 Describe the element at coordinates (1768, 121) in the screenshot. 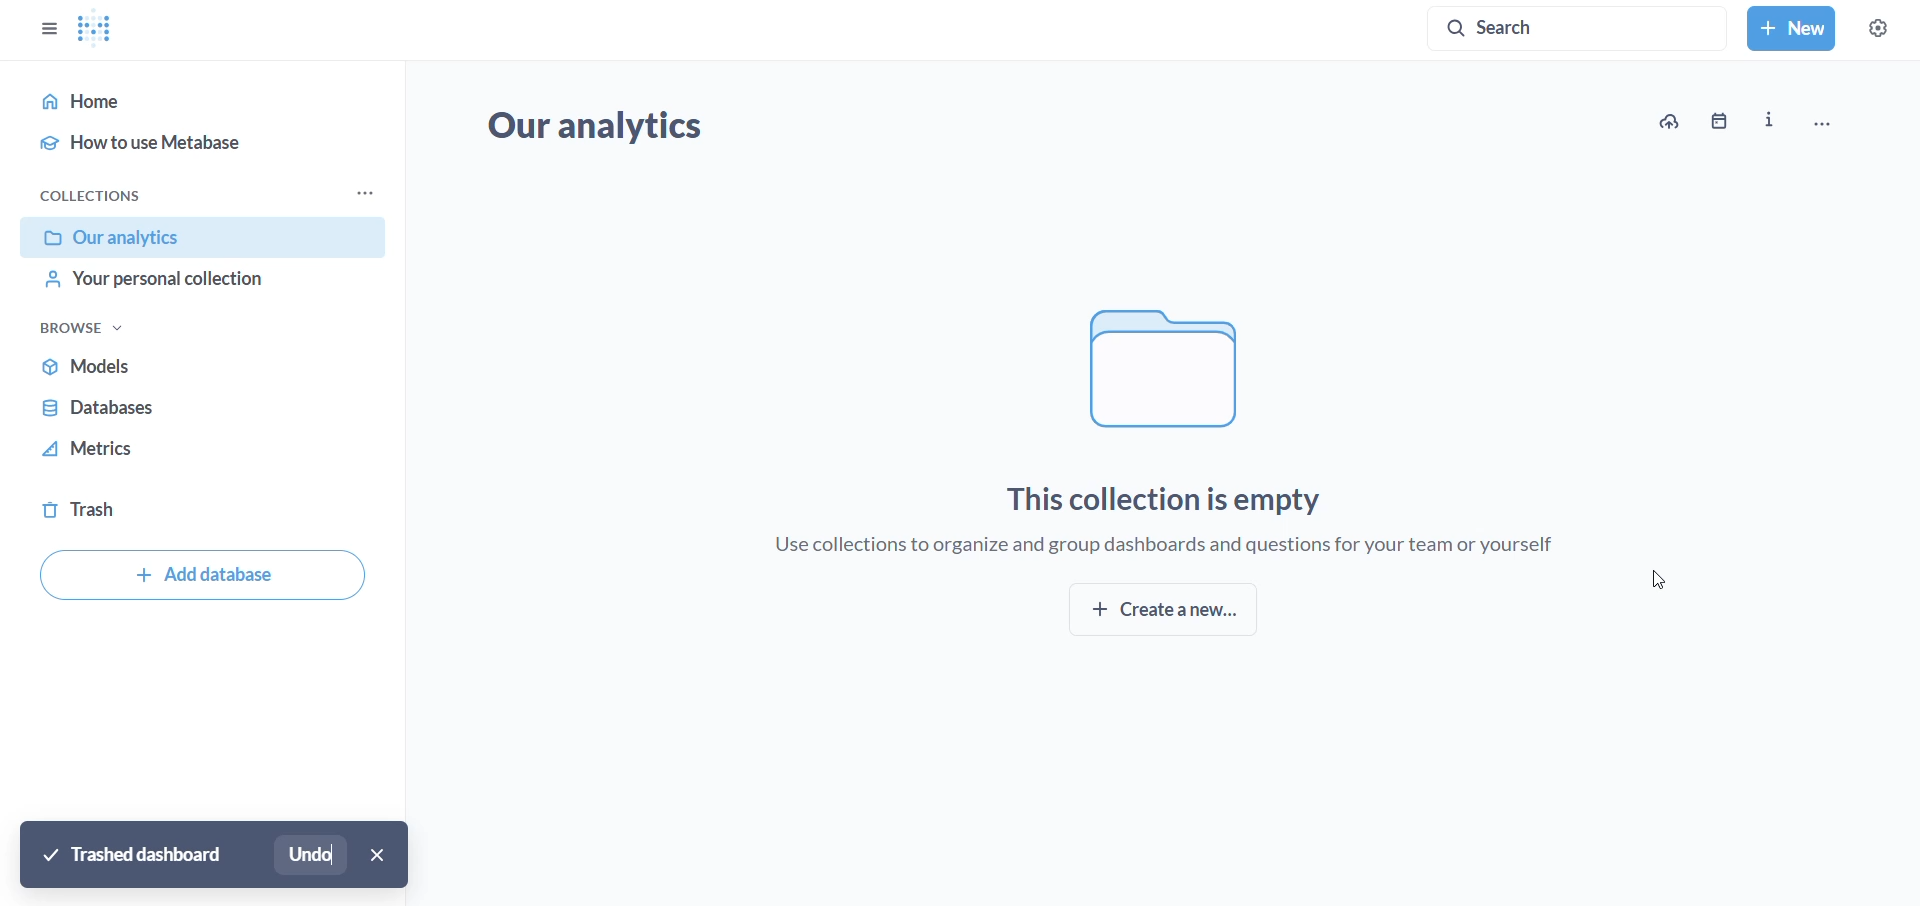

I see `info` at that location.